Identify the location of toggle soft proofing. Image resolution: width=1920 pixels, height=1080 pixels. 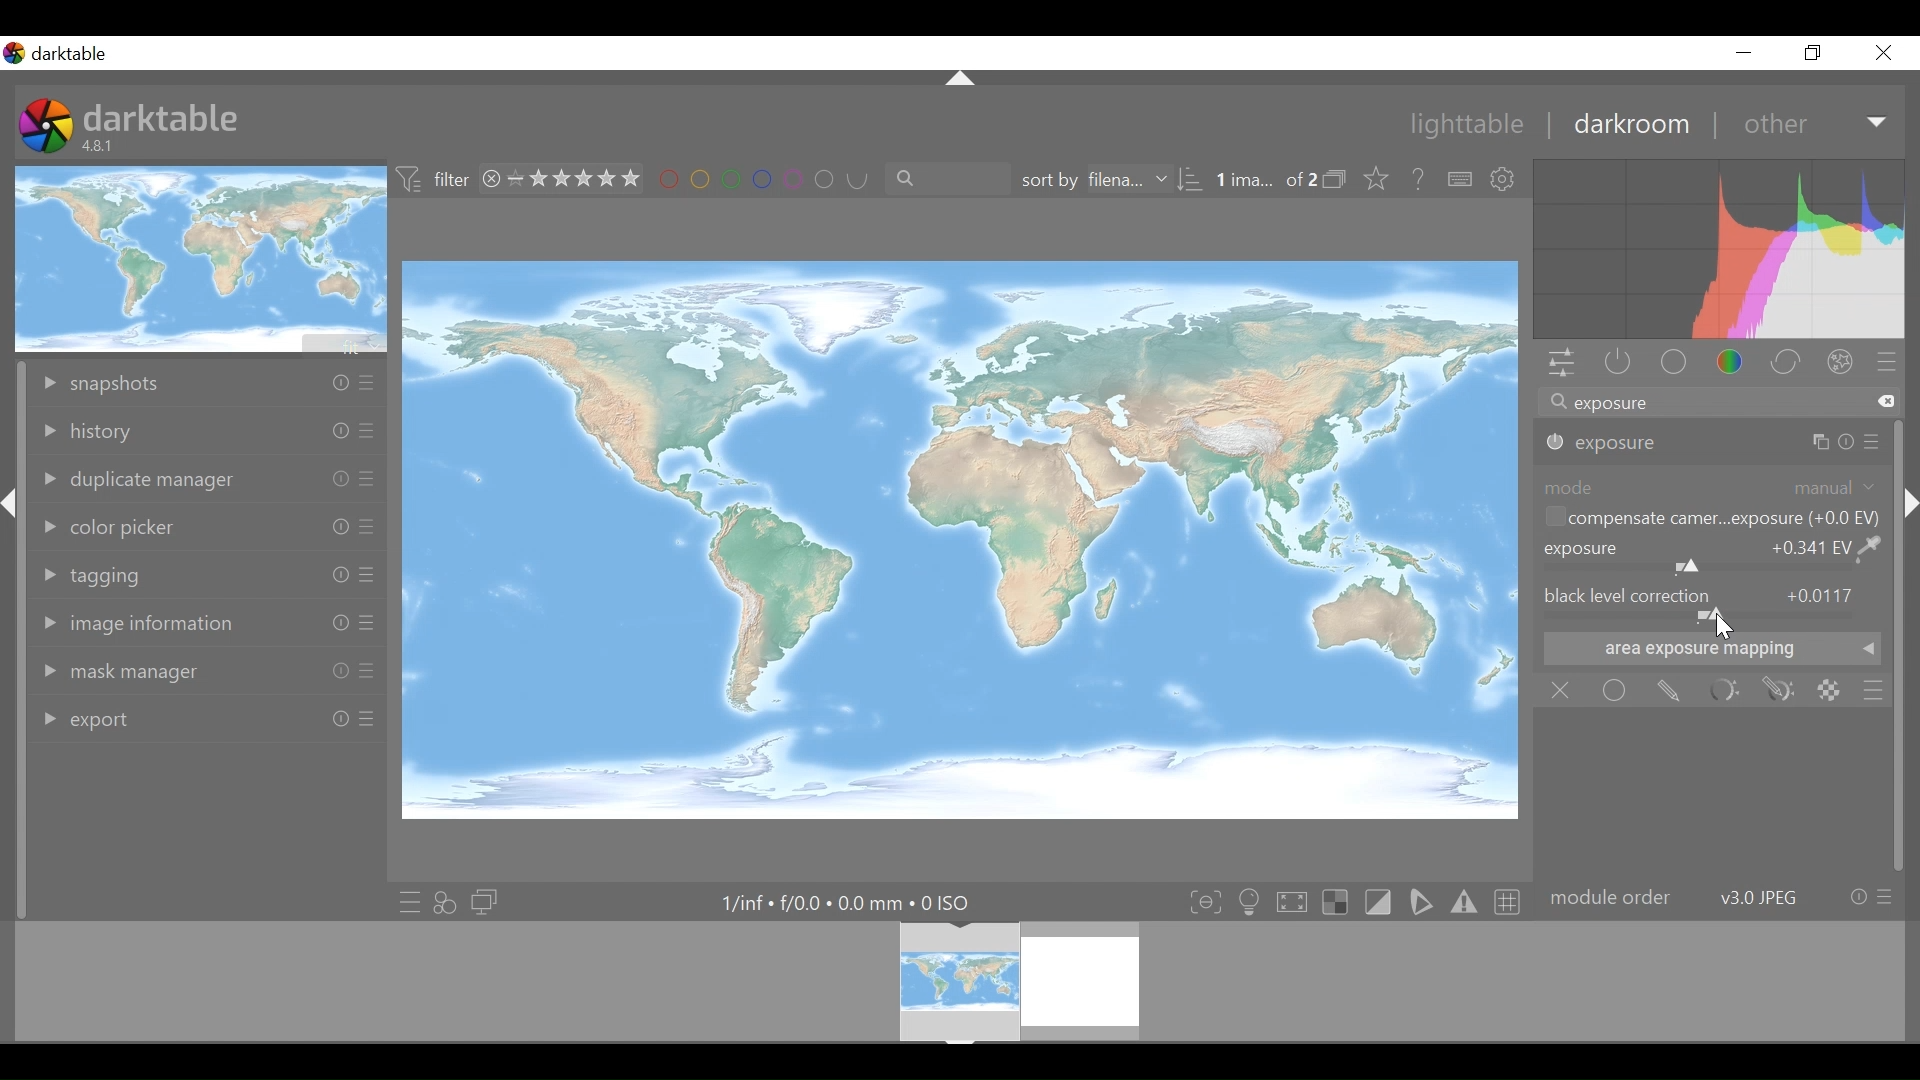
(1420, 903).